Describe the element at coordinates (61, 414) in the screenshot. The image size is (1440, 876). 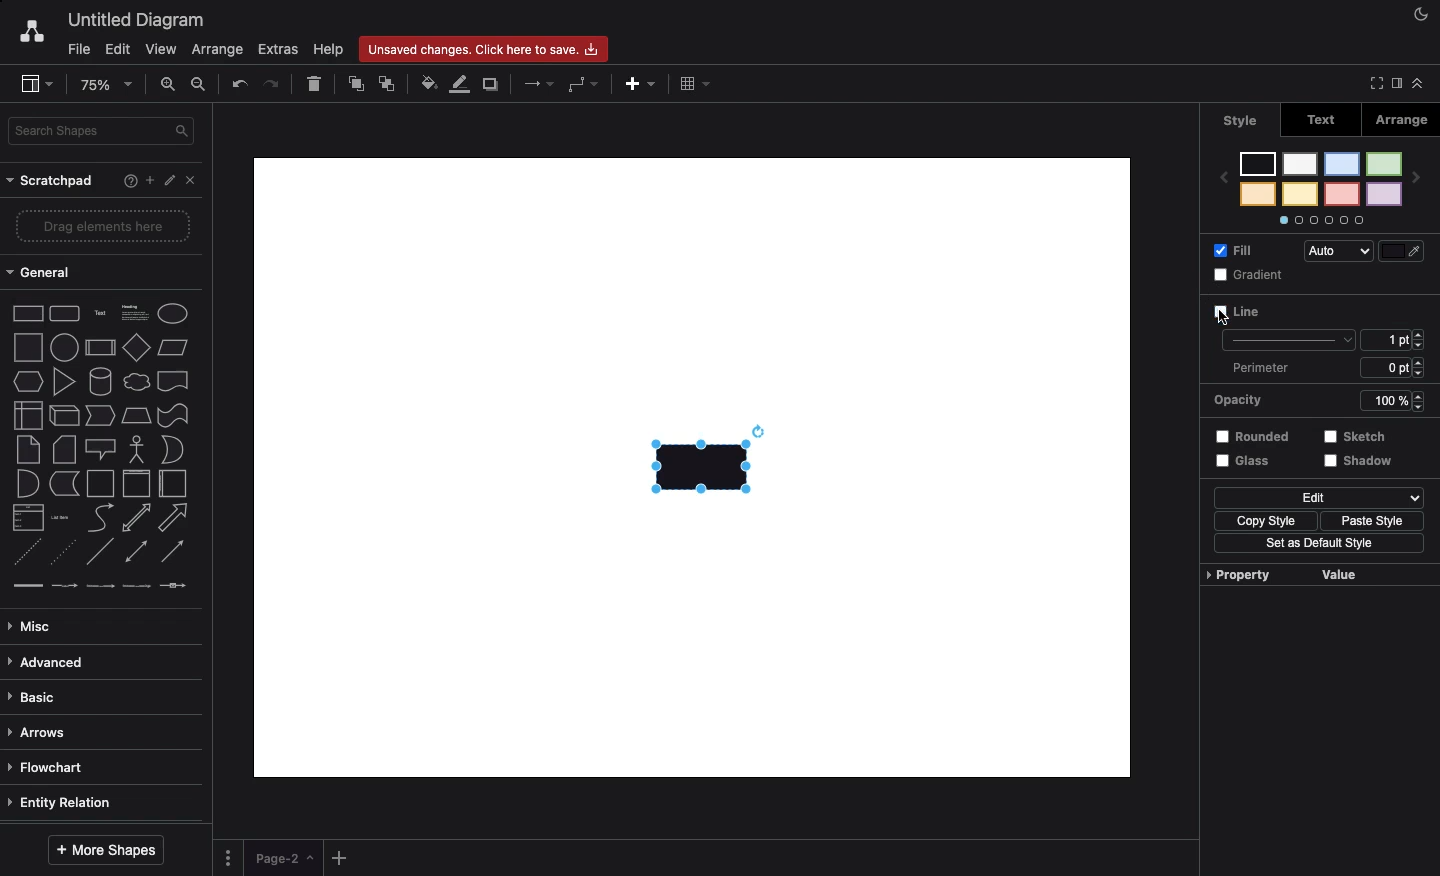
I see `cube` at that location.